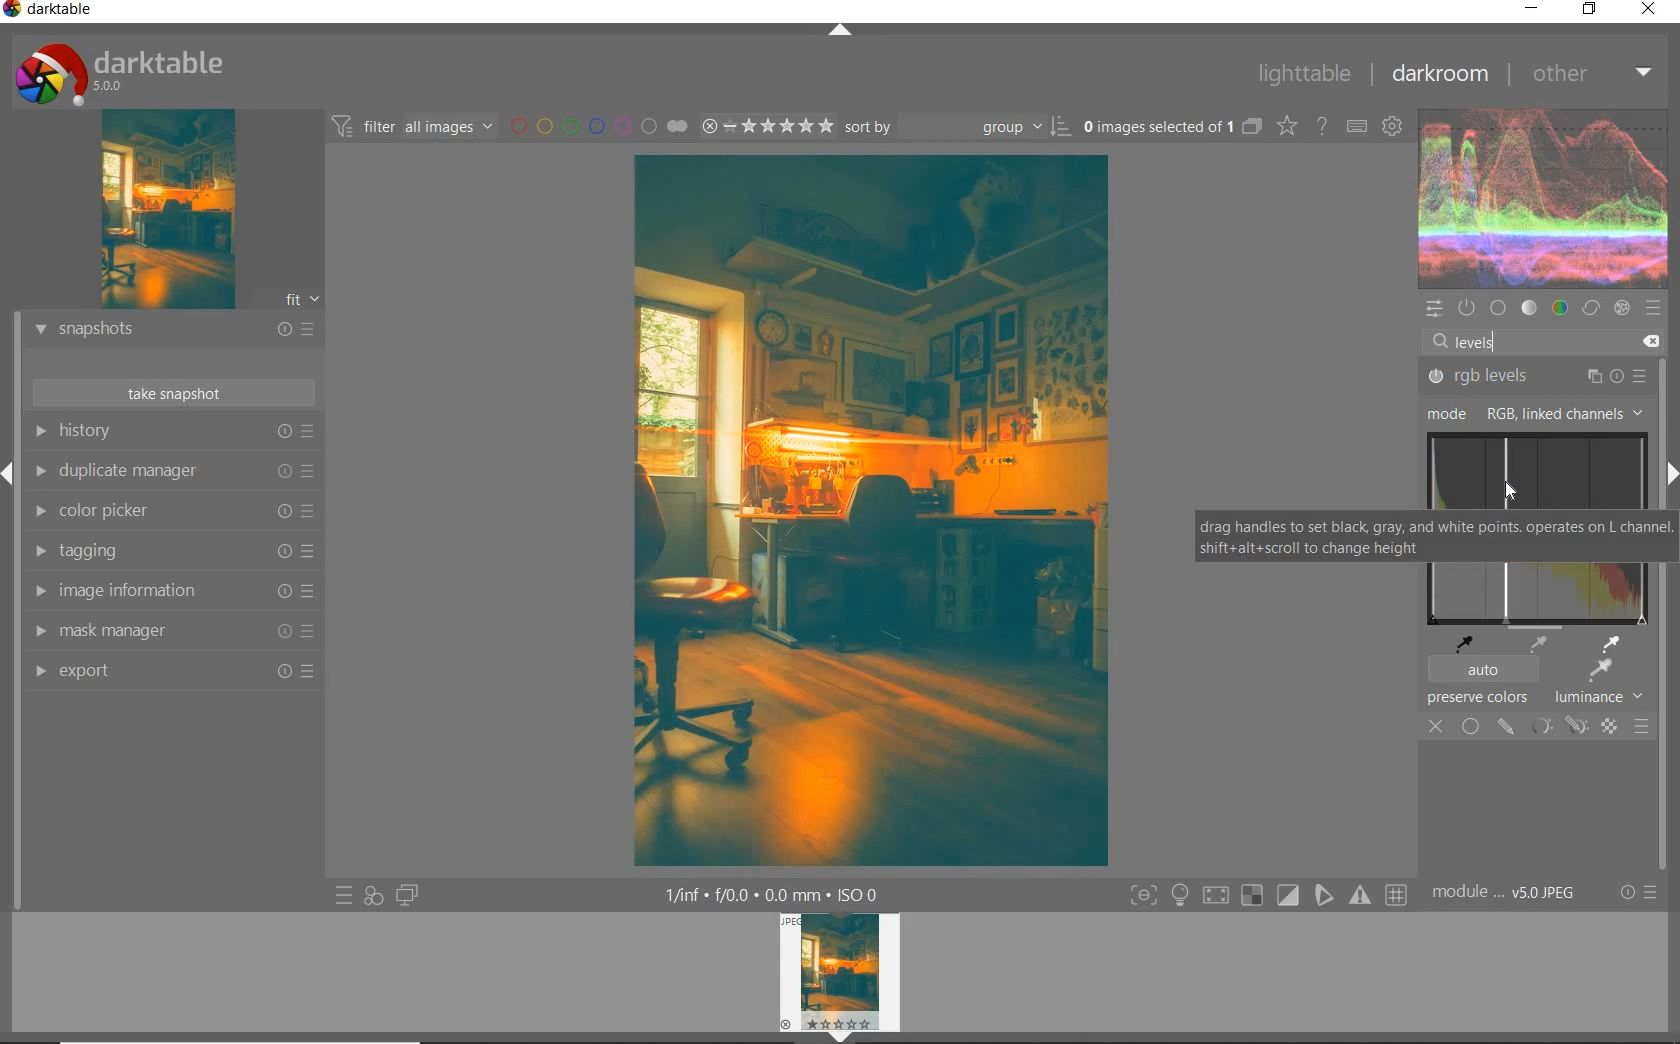  I want to click on show only active modules, so click(1466, 307).